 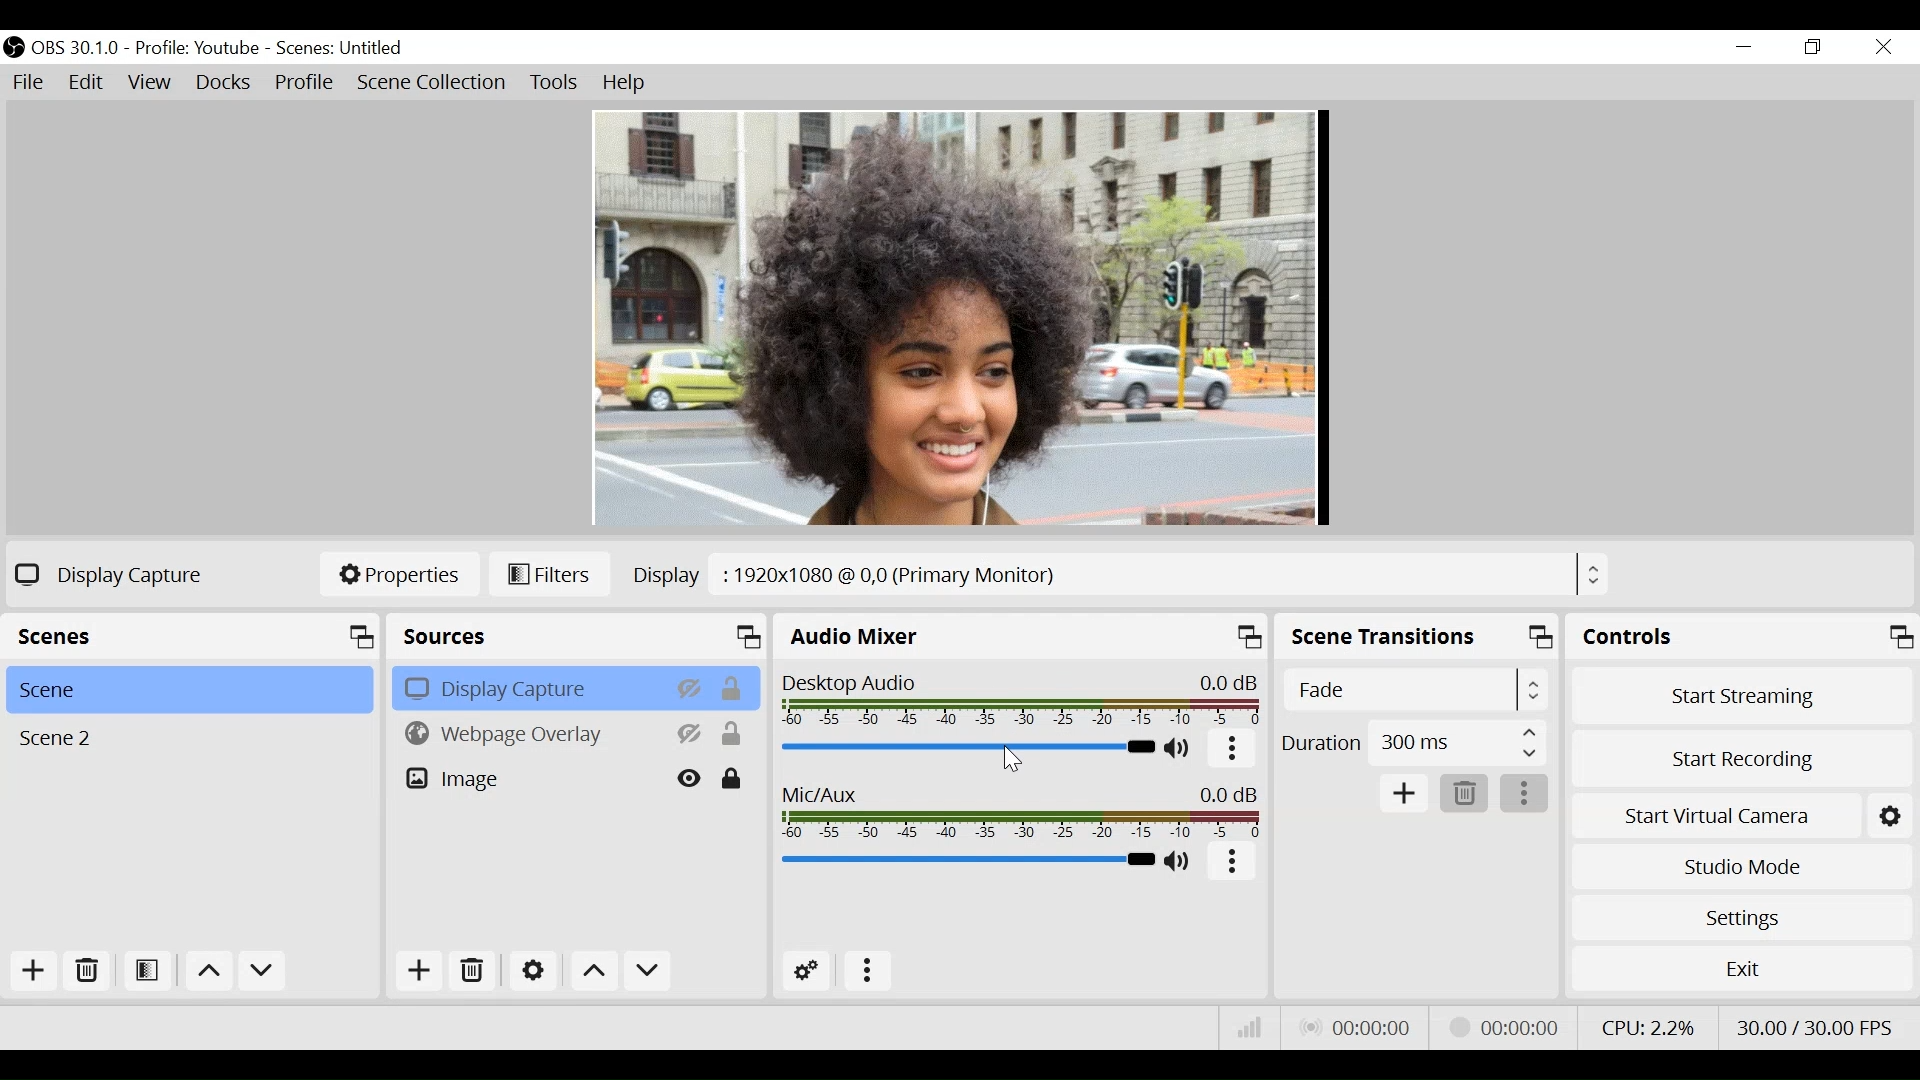 What do you see at coordinates (1232, 862) in the screenshot?
I see `more options` at bounding box center [1232, 862].